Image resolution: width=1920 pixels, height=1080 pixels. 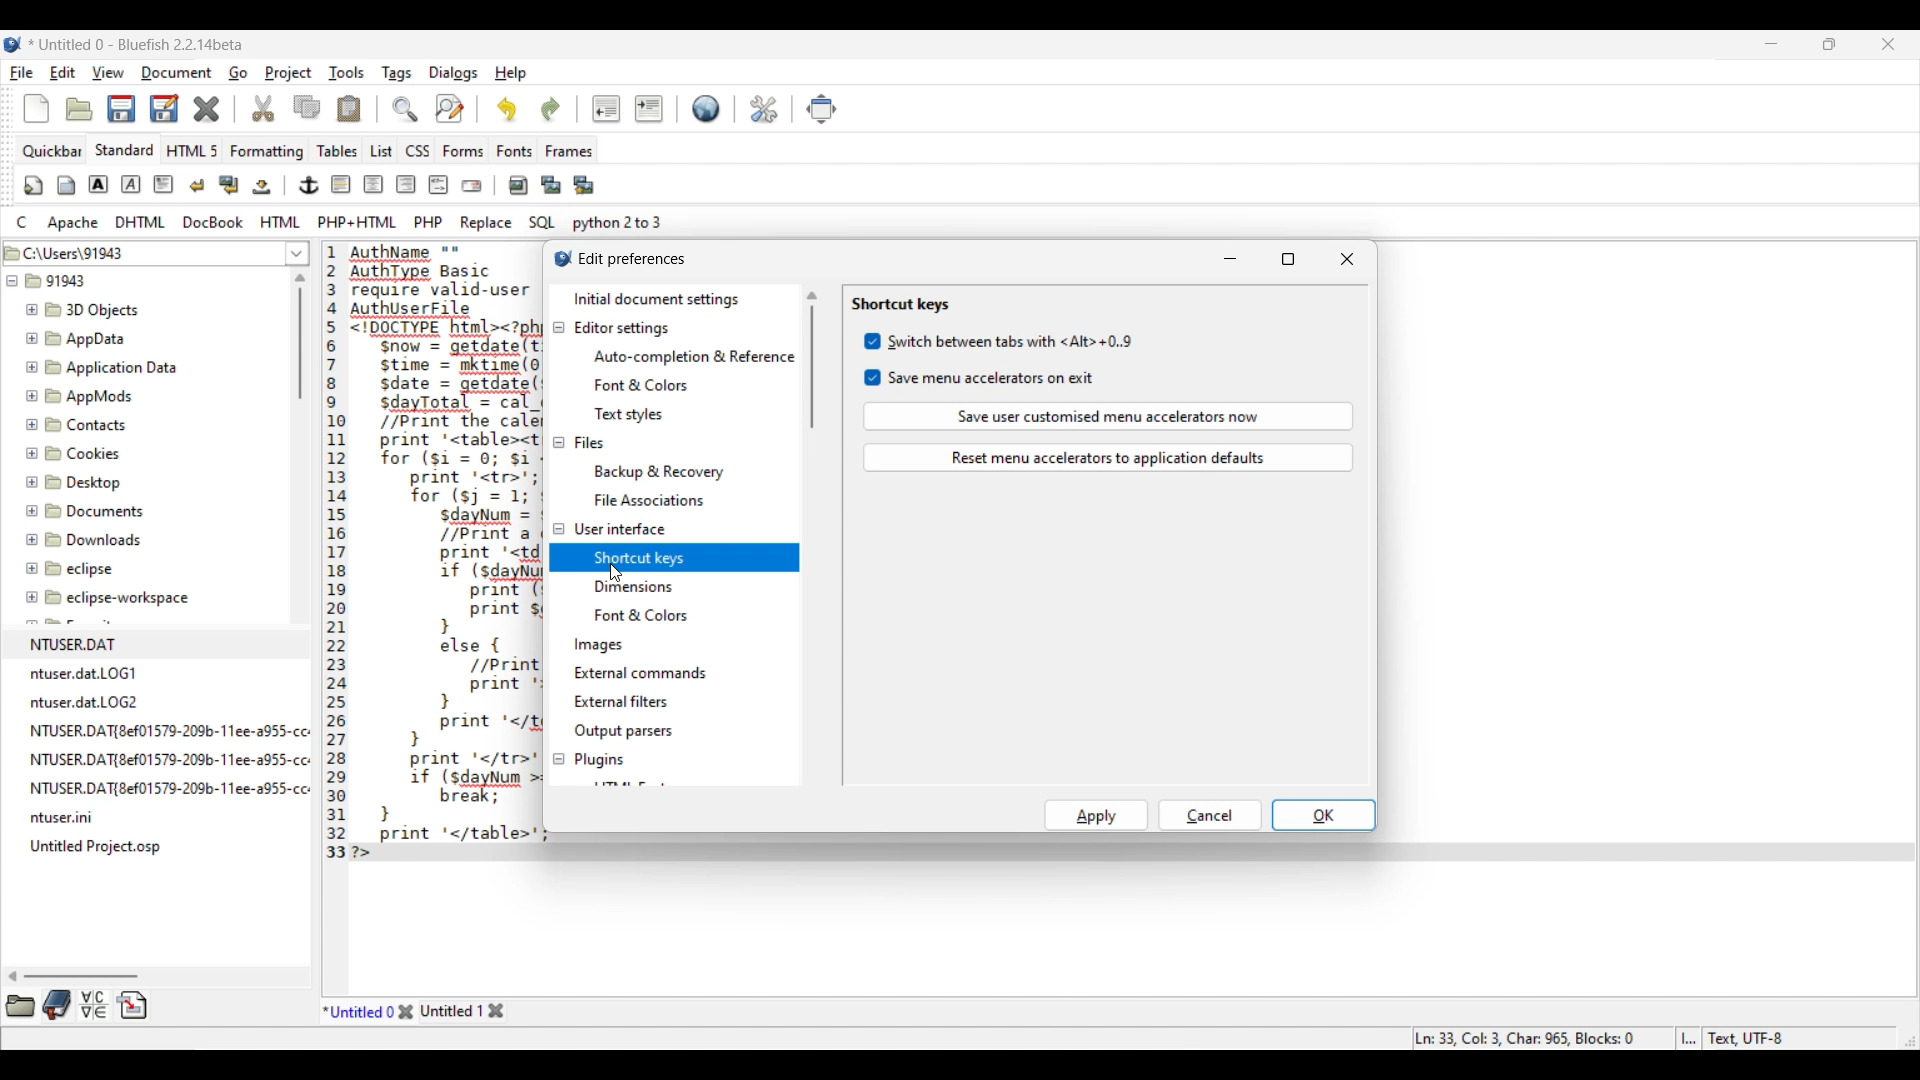 What do you see at coordinates (463, 1011) in the screenshot?
I see `Other tab` at bounding box center [463, 1011].